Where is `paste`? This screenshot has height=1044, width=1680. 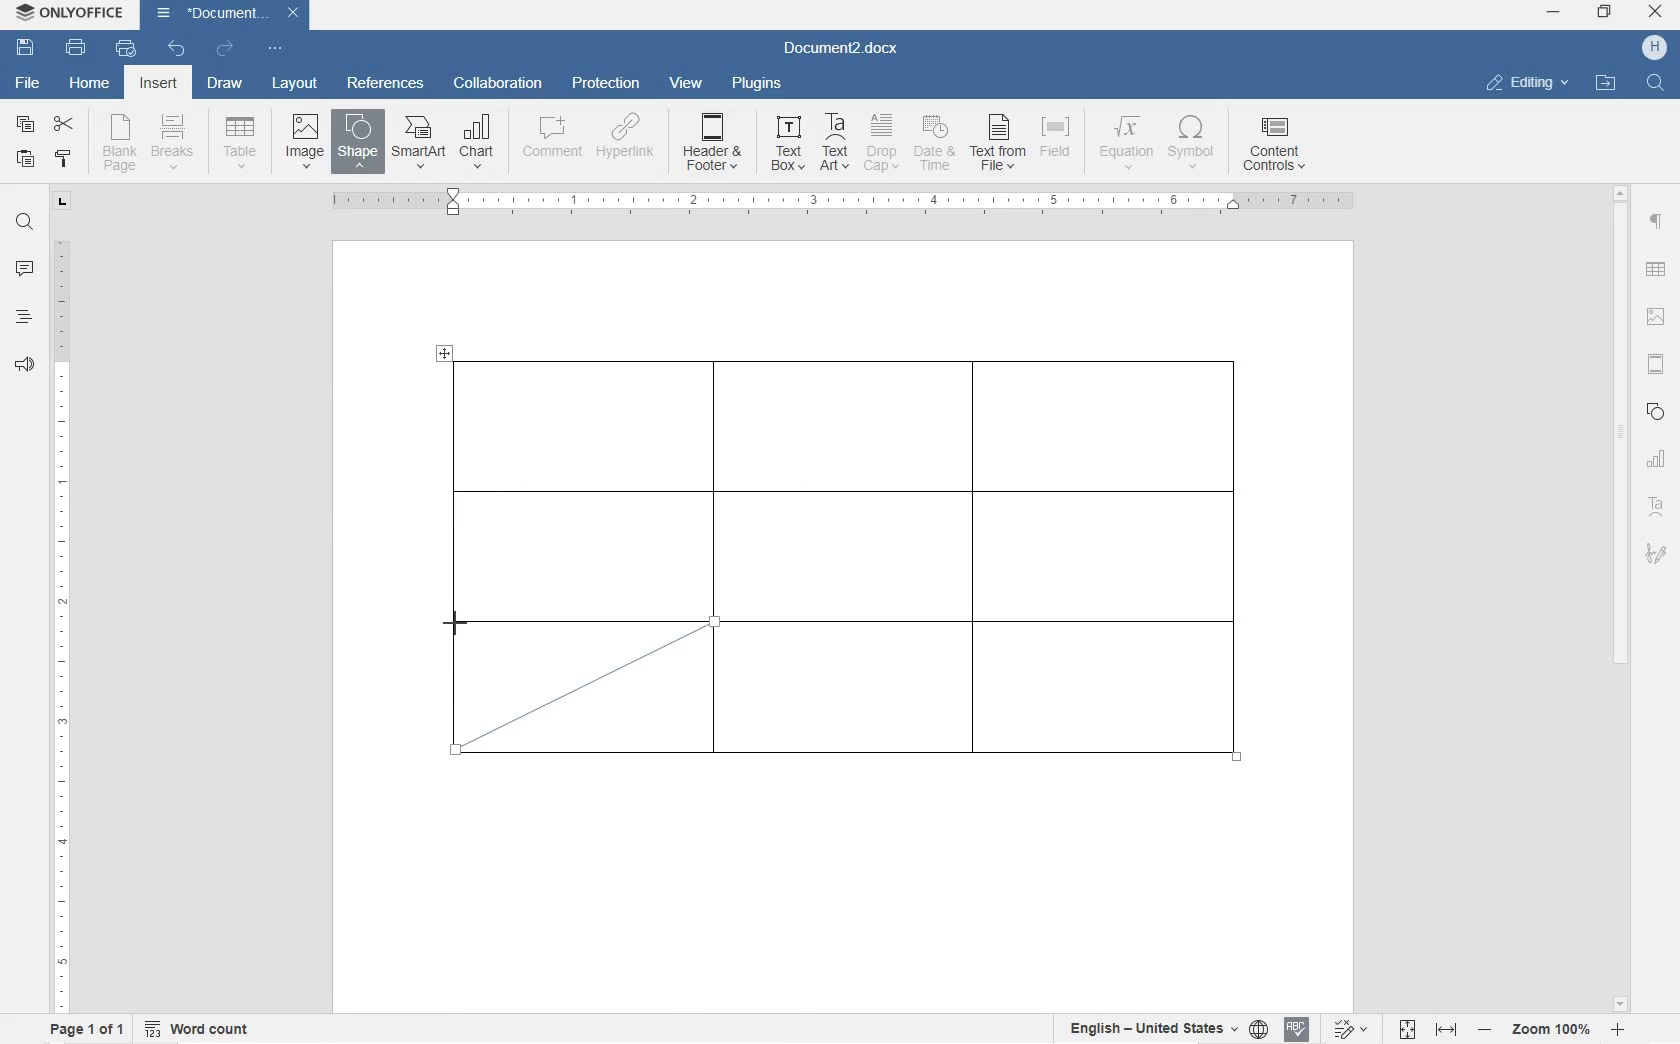 paste is located at coordinates (26, 159).